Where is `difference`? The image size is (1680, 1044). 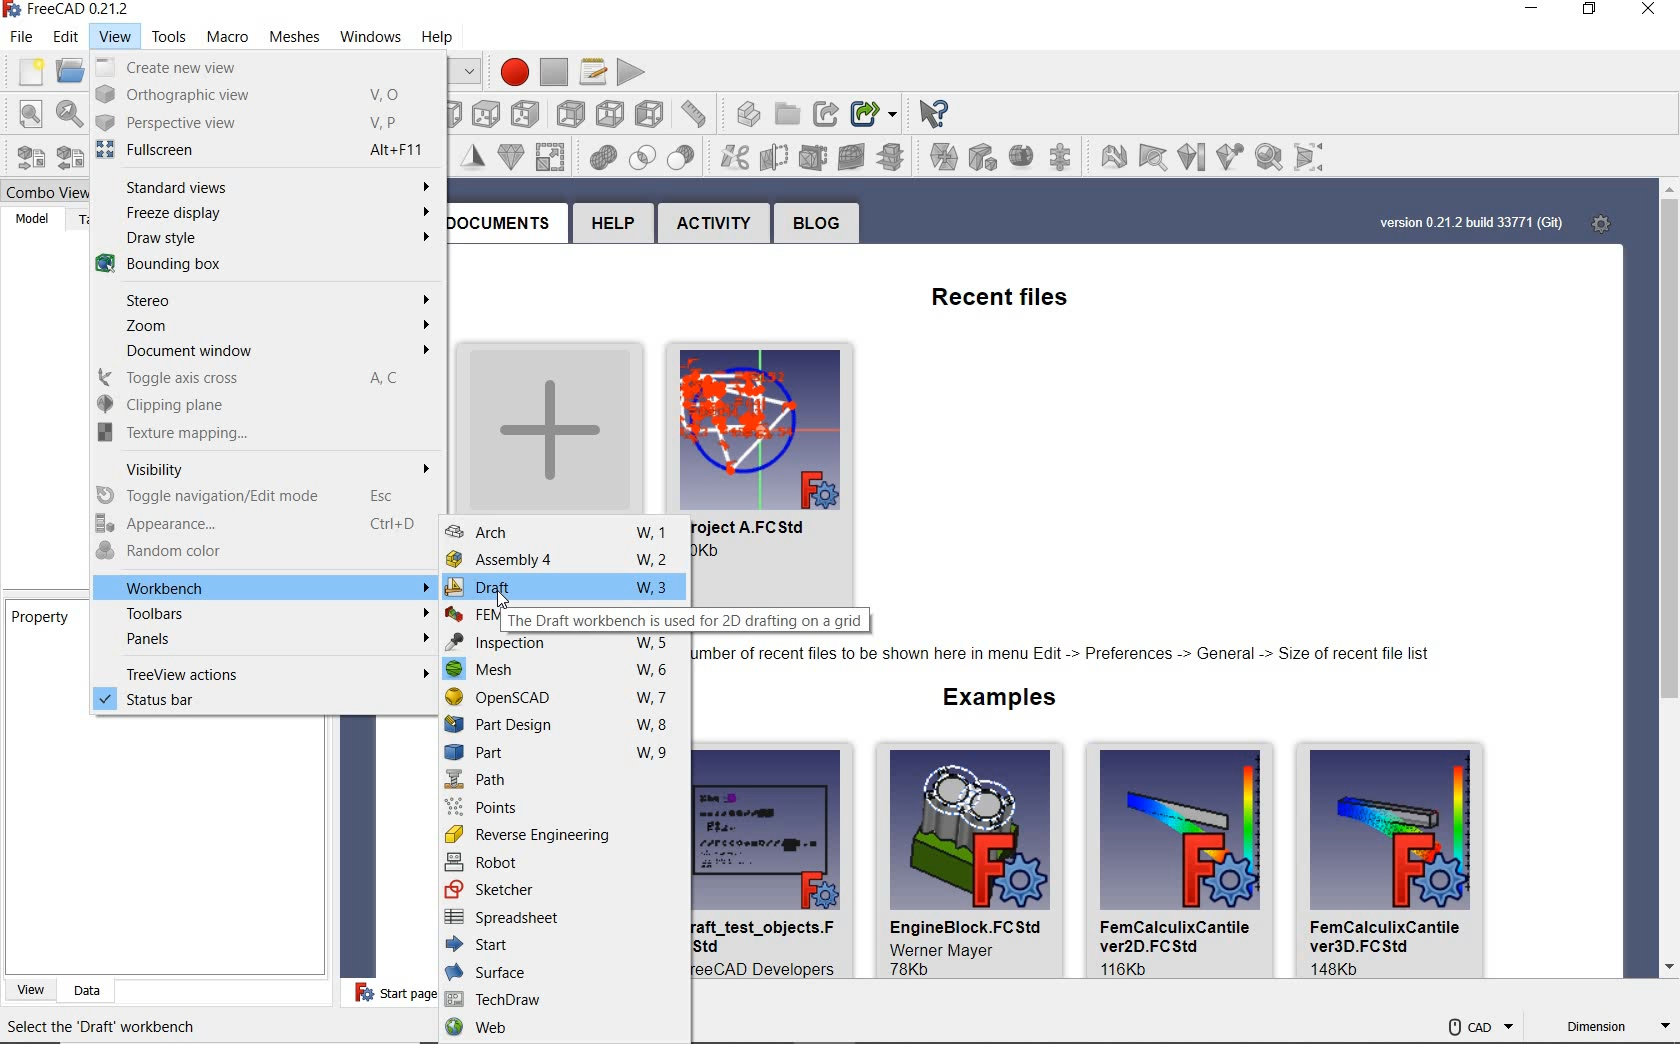
difference is located at coordinates (646, 157).